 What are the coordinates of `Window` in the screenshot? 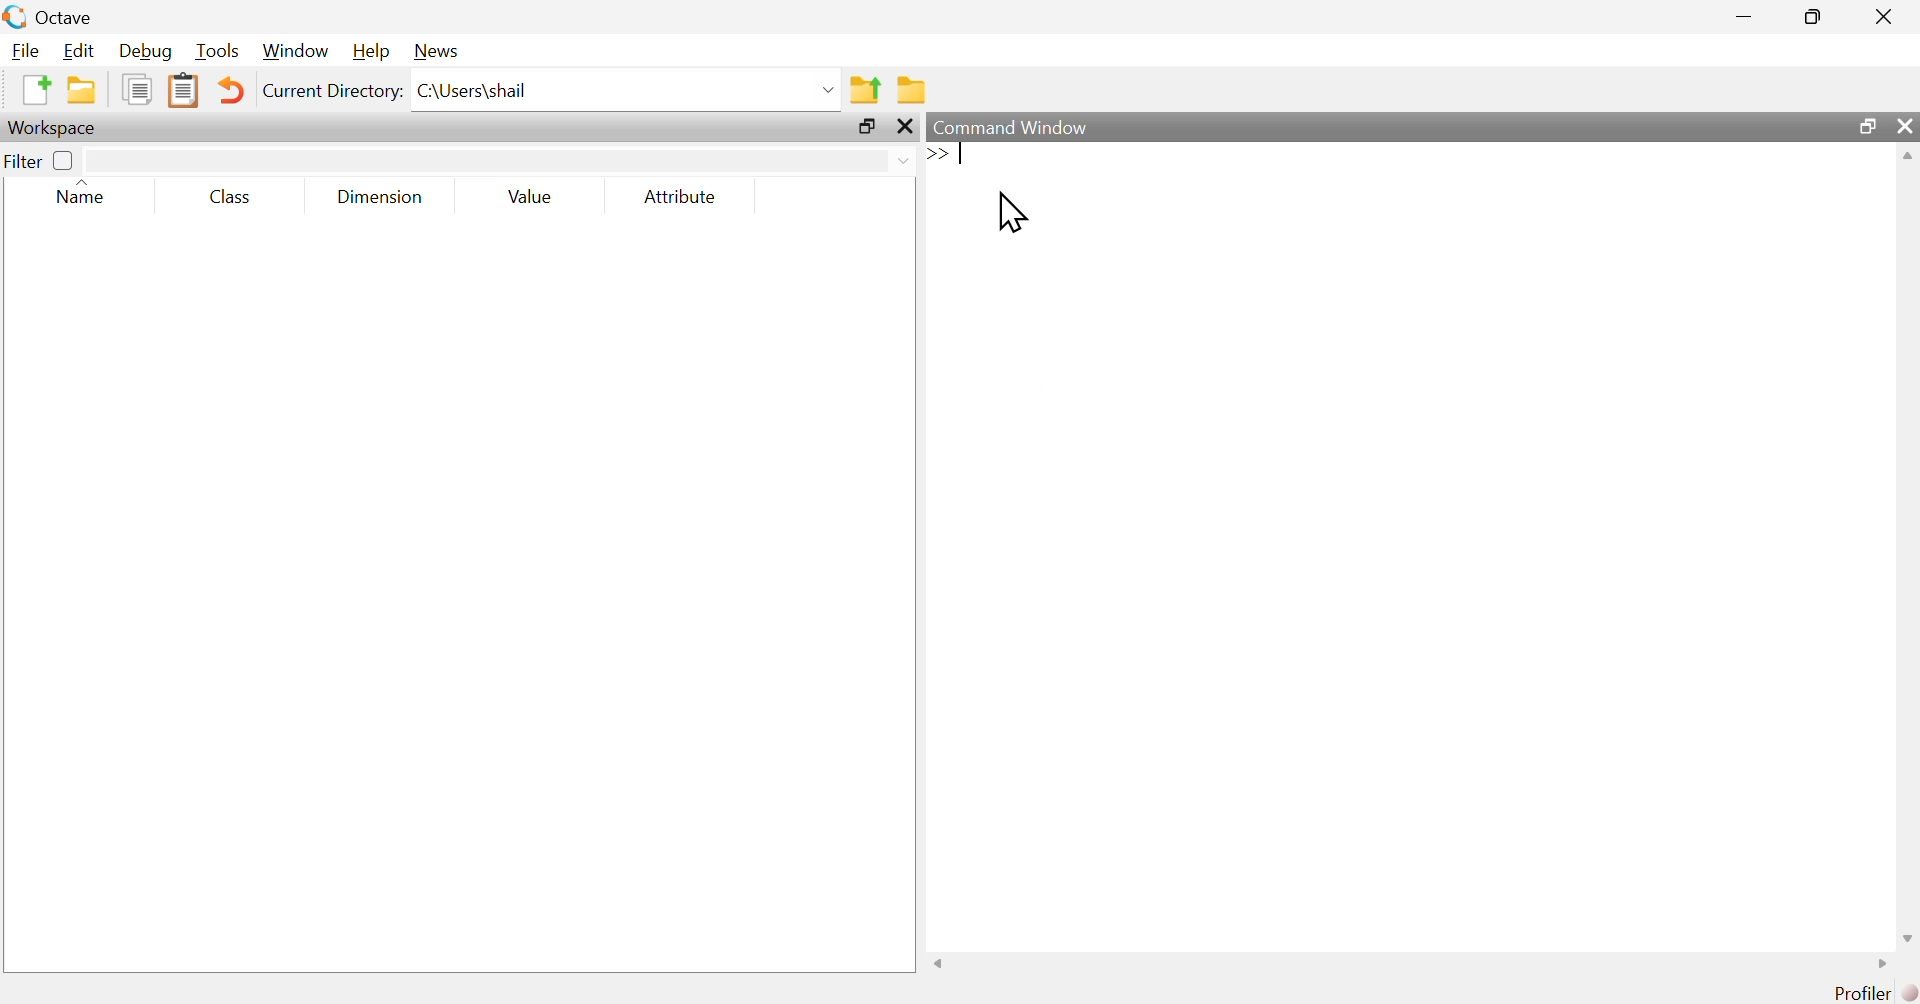 It's located at (293, 52).